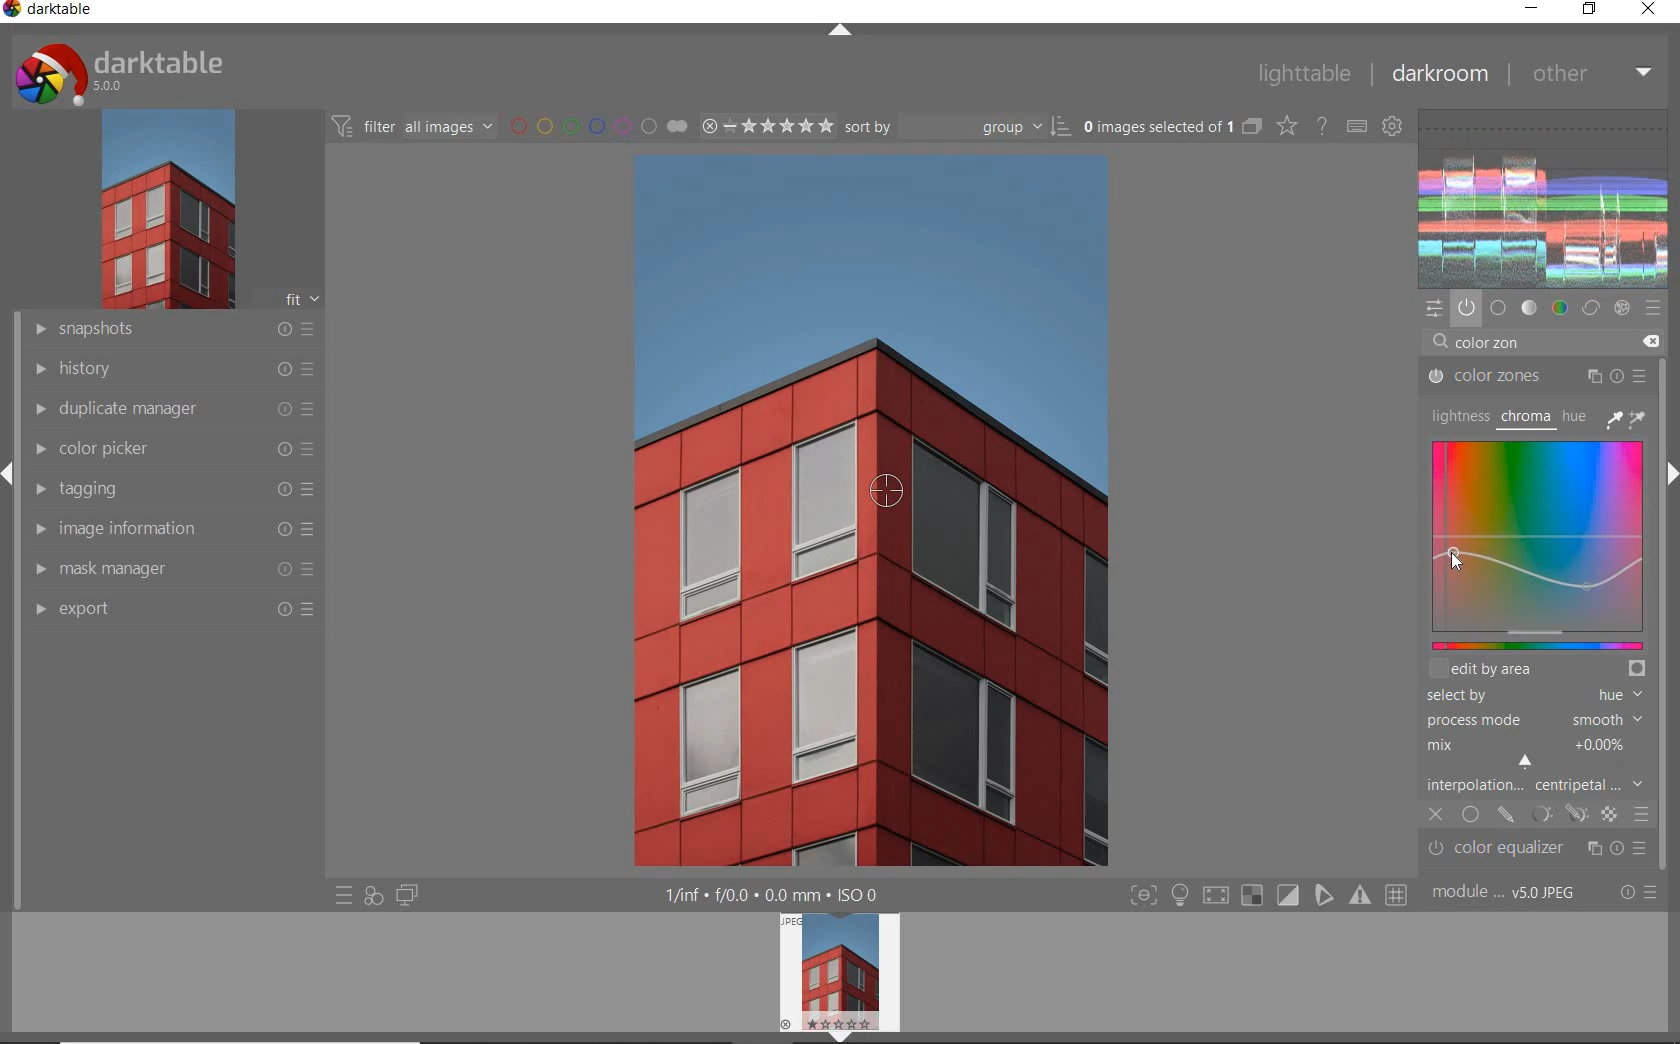 Image resolution: width=1680 pixels, height=1044 pixels. I want to click on focus, so click(1139, 894).